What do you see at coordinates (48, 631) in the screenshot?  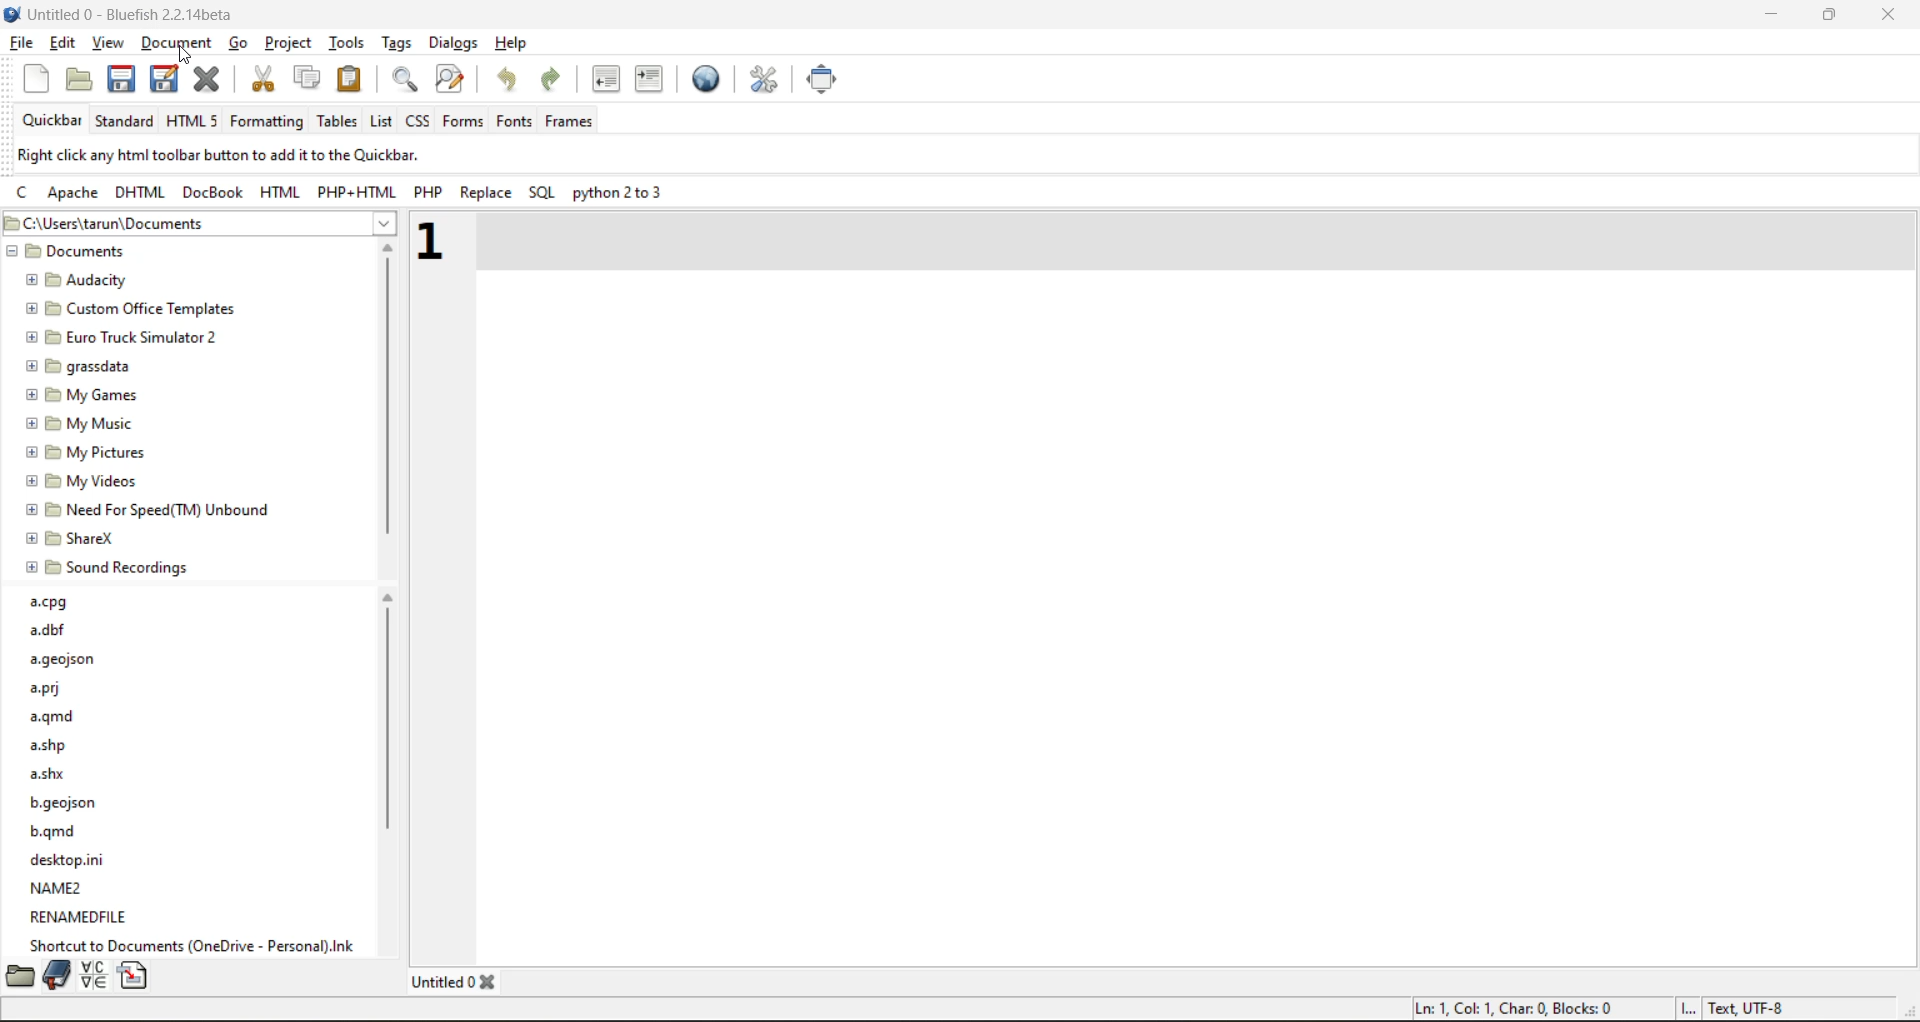 I see `a.dbf` at bounding box center [48, 631].